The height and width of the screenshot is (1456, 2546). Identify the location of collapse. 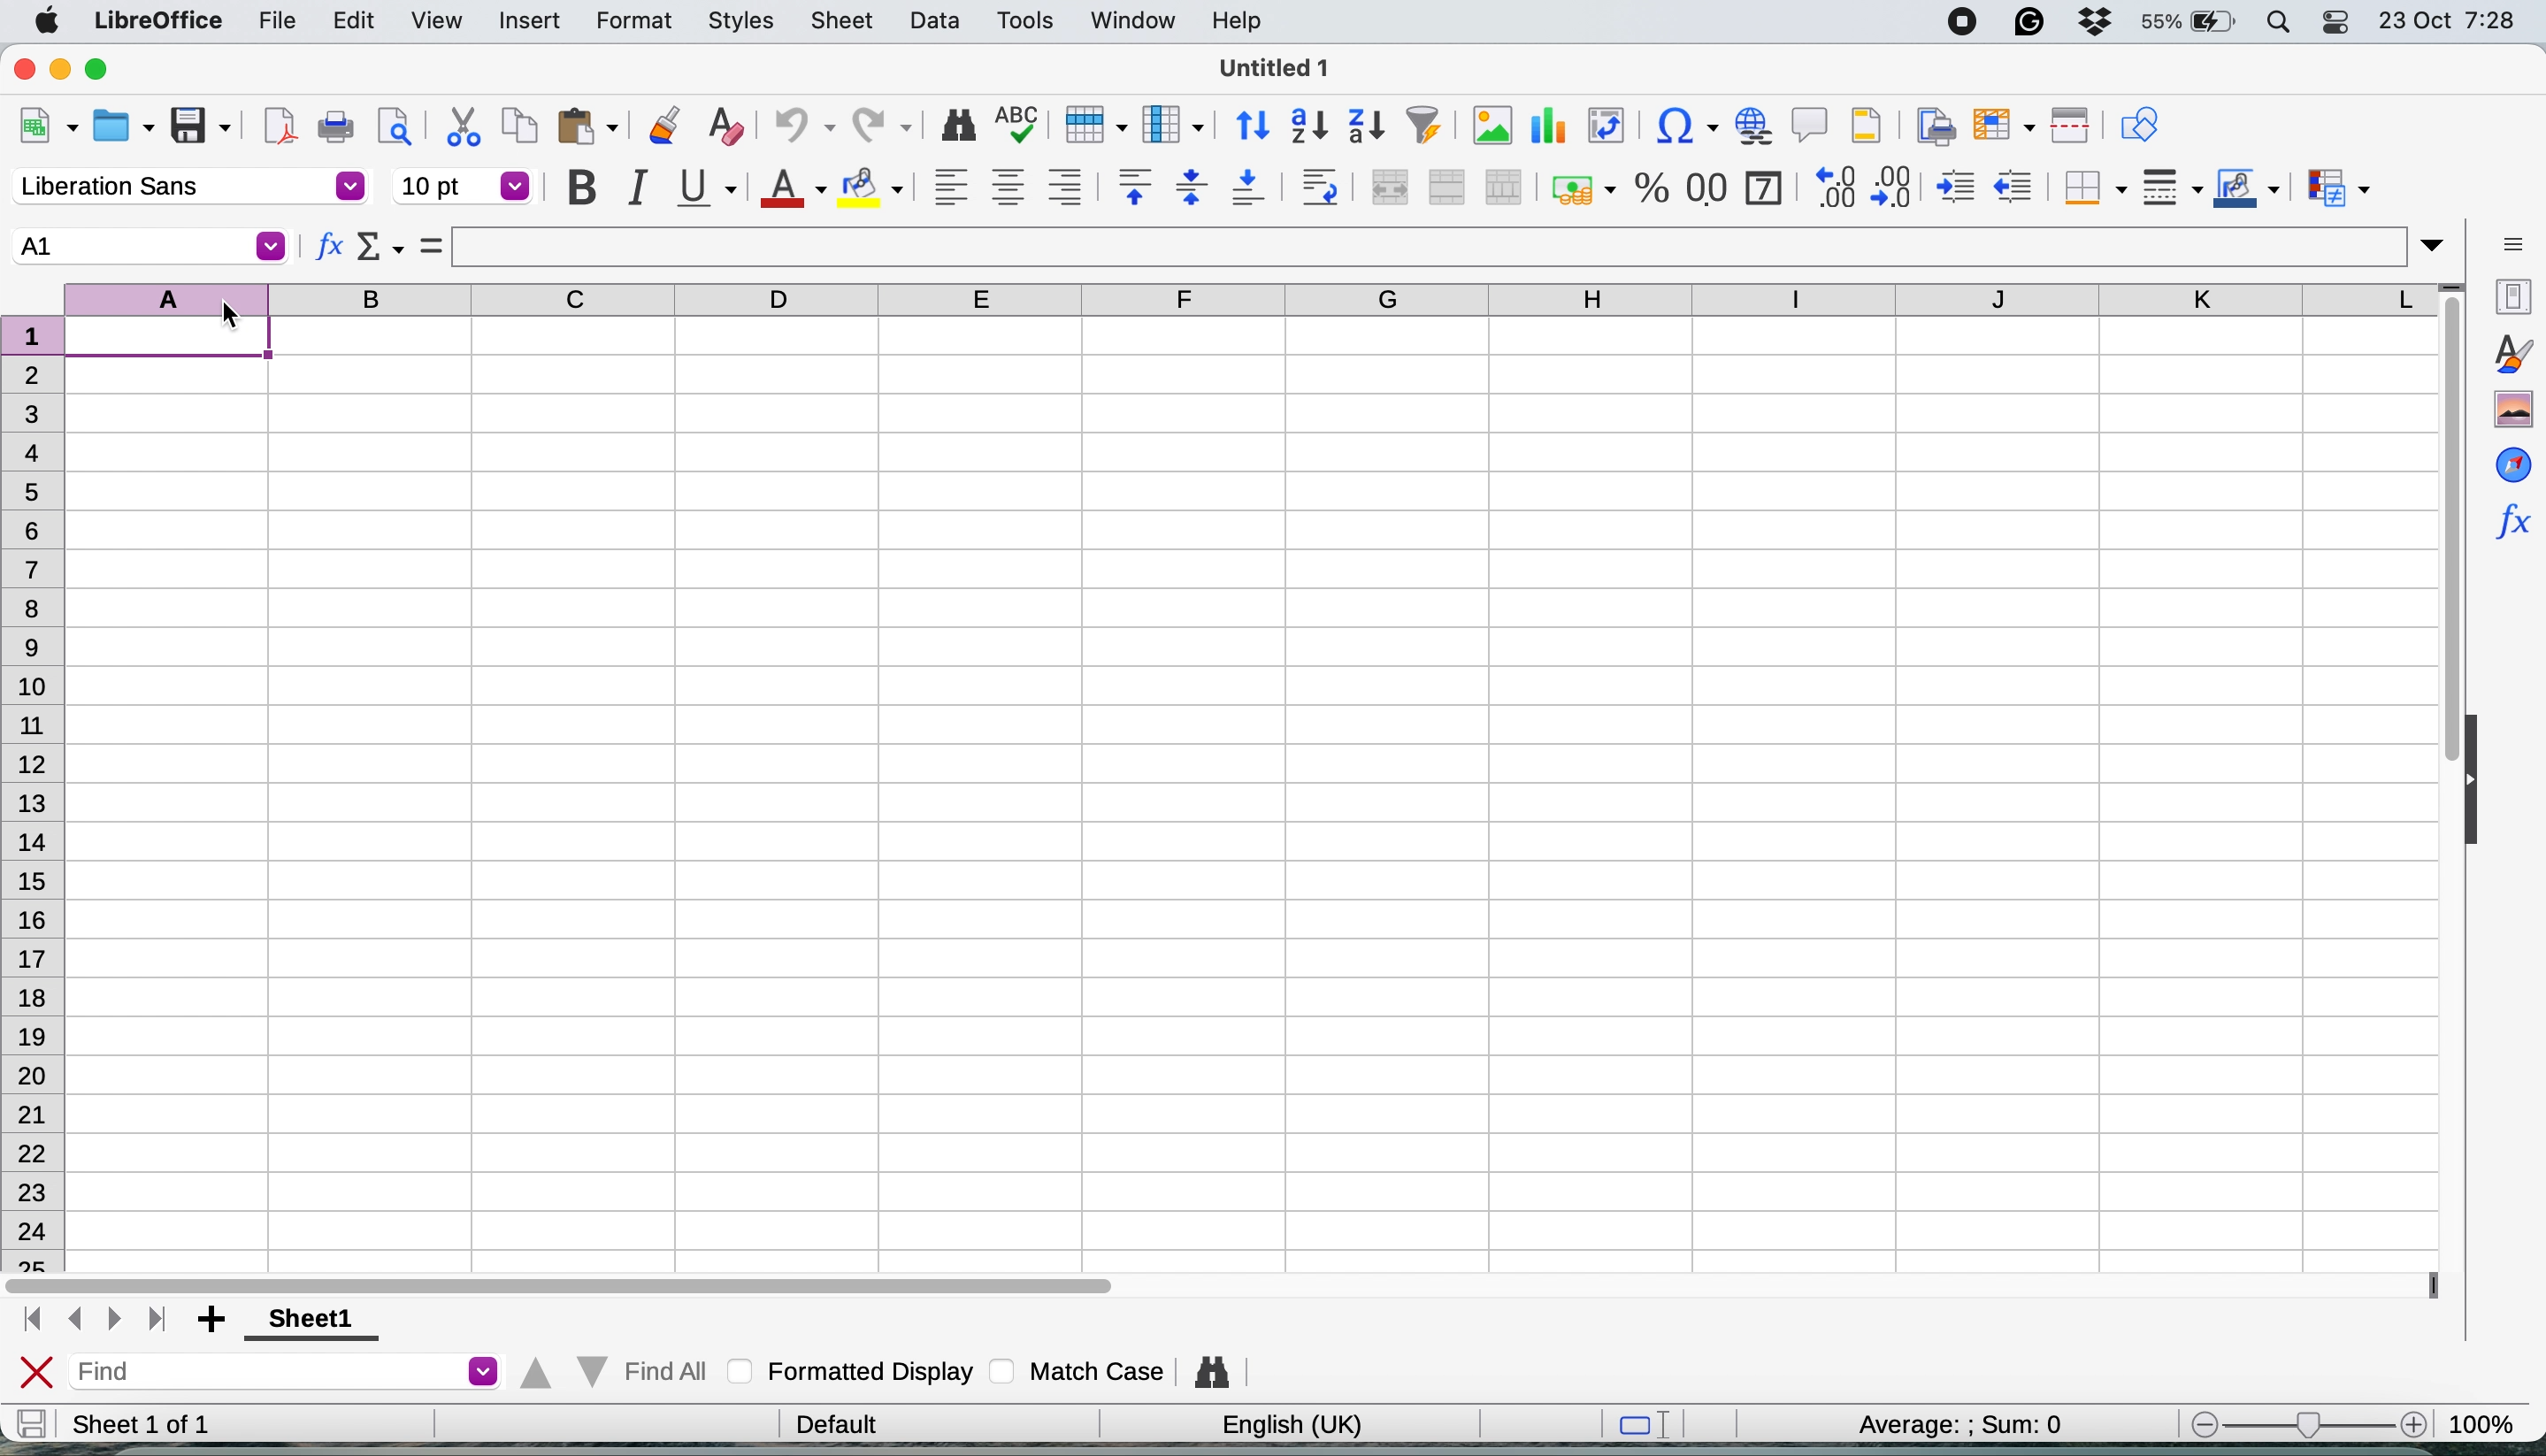
(2477, 774).